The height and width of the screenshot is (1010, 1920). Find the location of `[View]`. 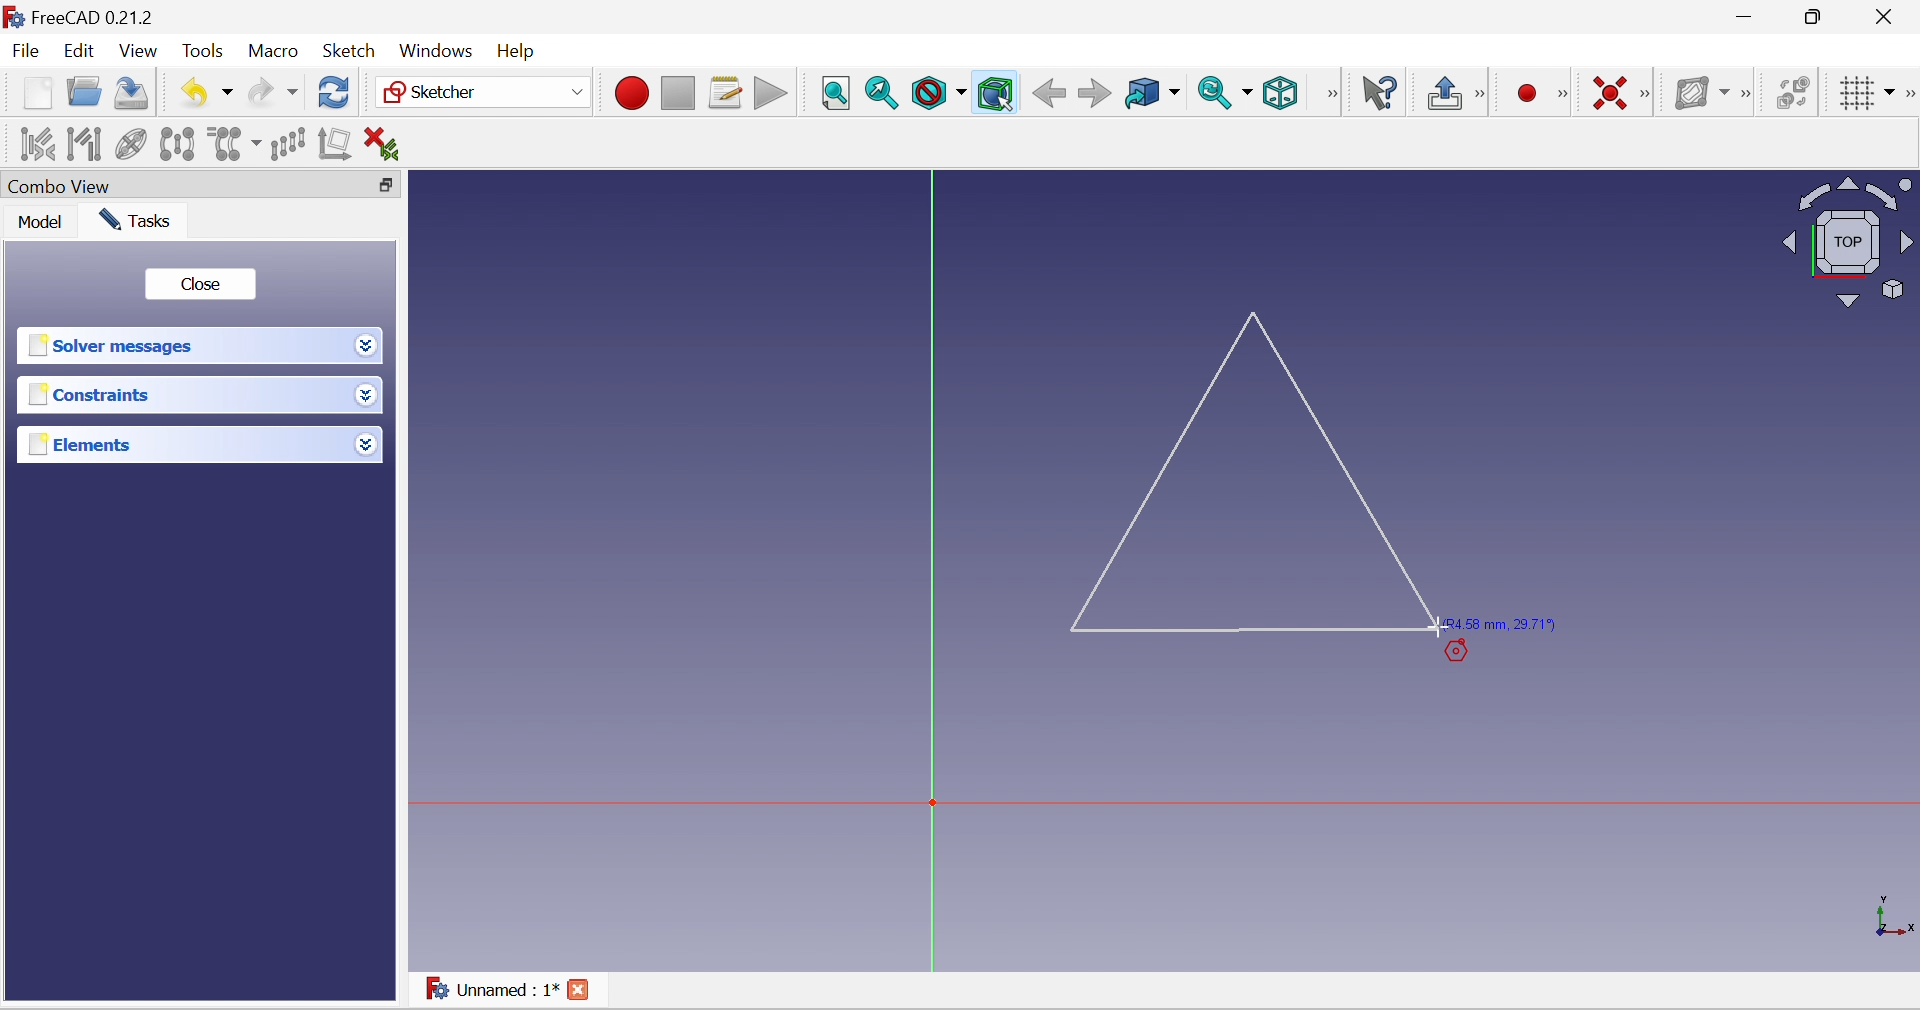

[View] is located at coordinates (1326, 92).